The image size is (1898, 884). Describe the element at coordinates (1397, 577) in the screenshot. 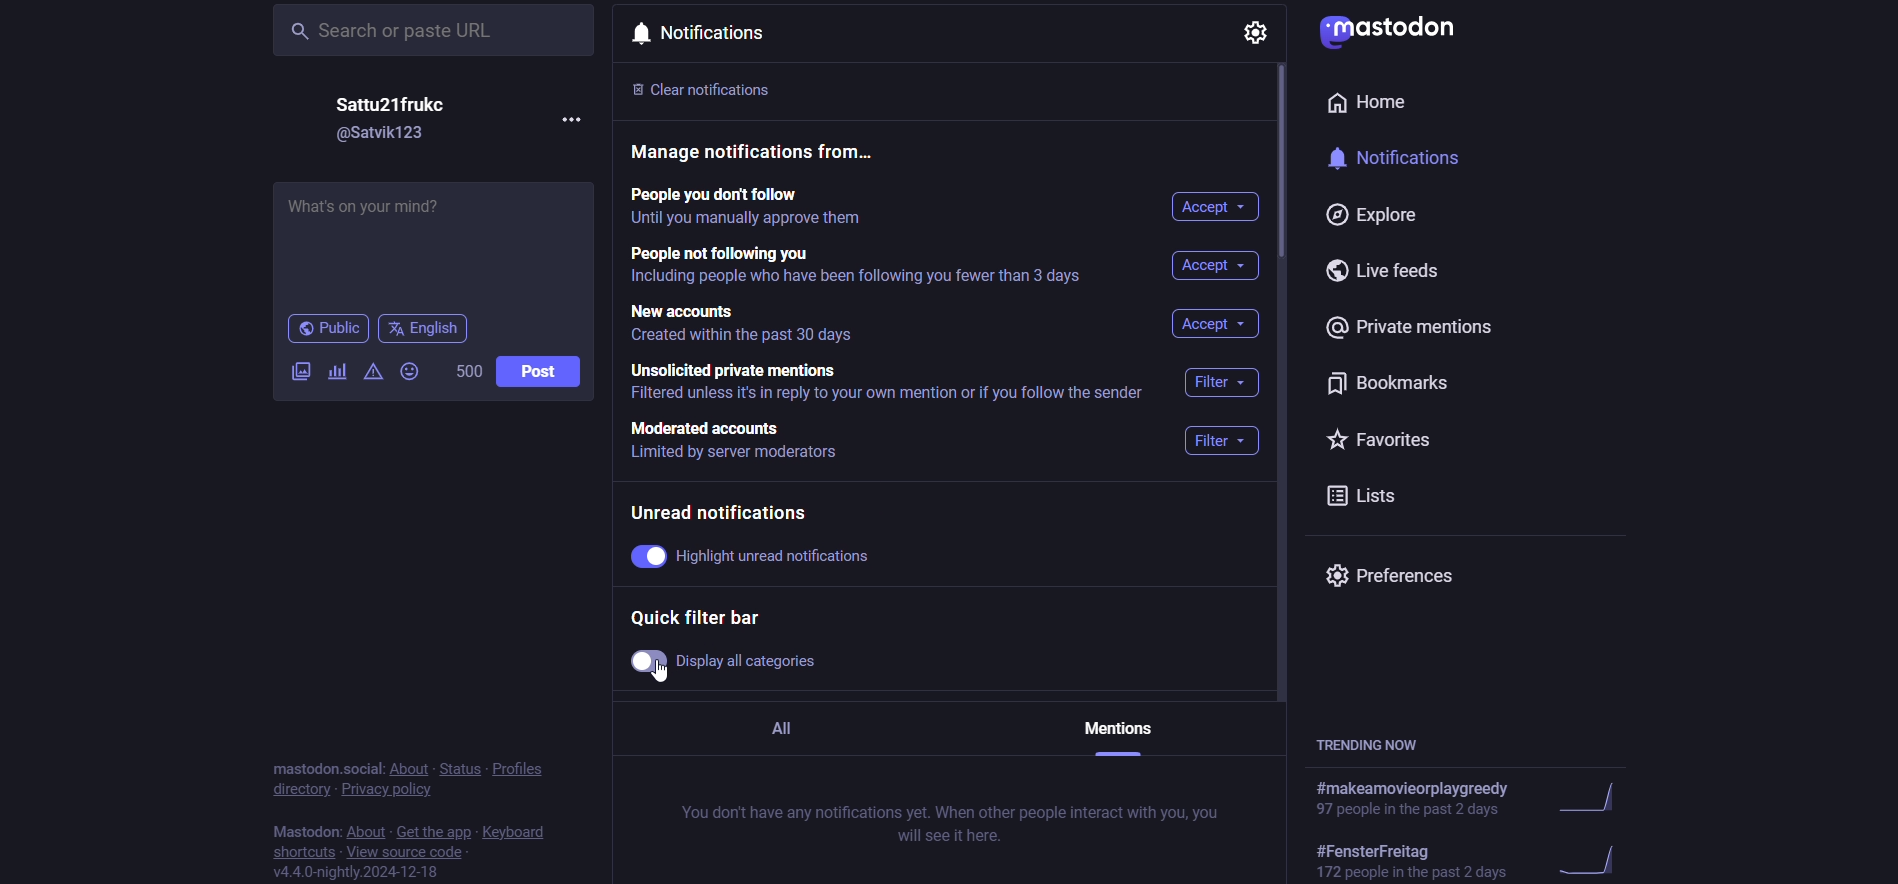

I see `Preferences` at that location.